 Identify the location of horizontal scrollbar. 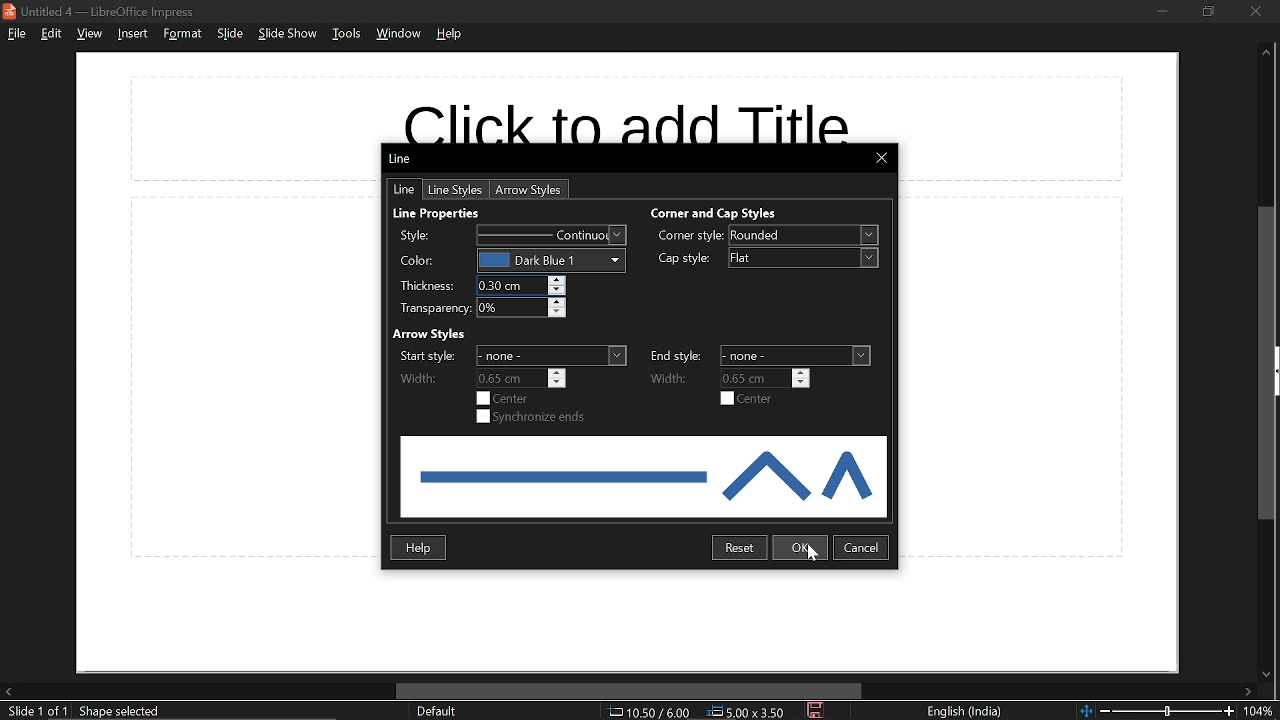
(630, 691).